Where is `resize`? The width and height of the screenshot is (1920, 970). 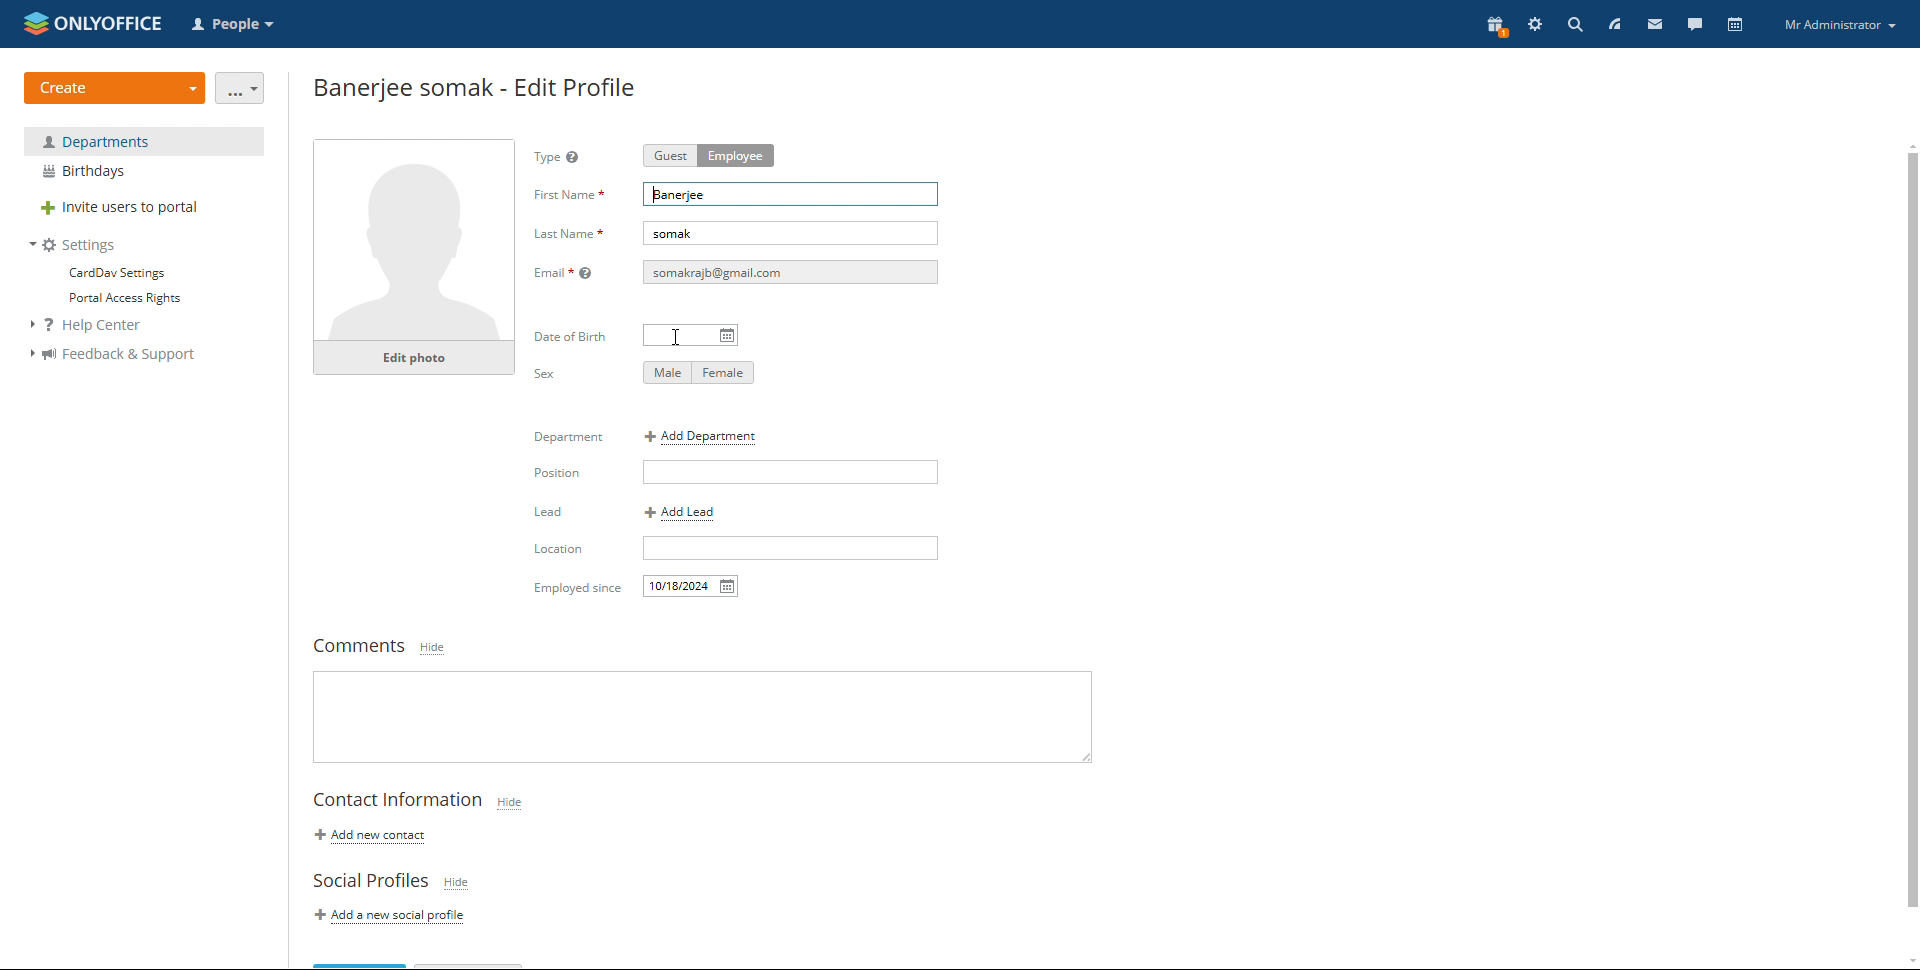 resize is located at coordinates (1084, 756).